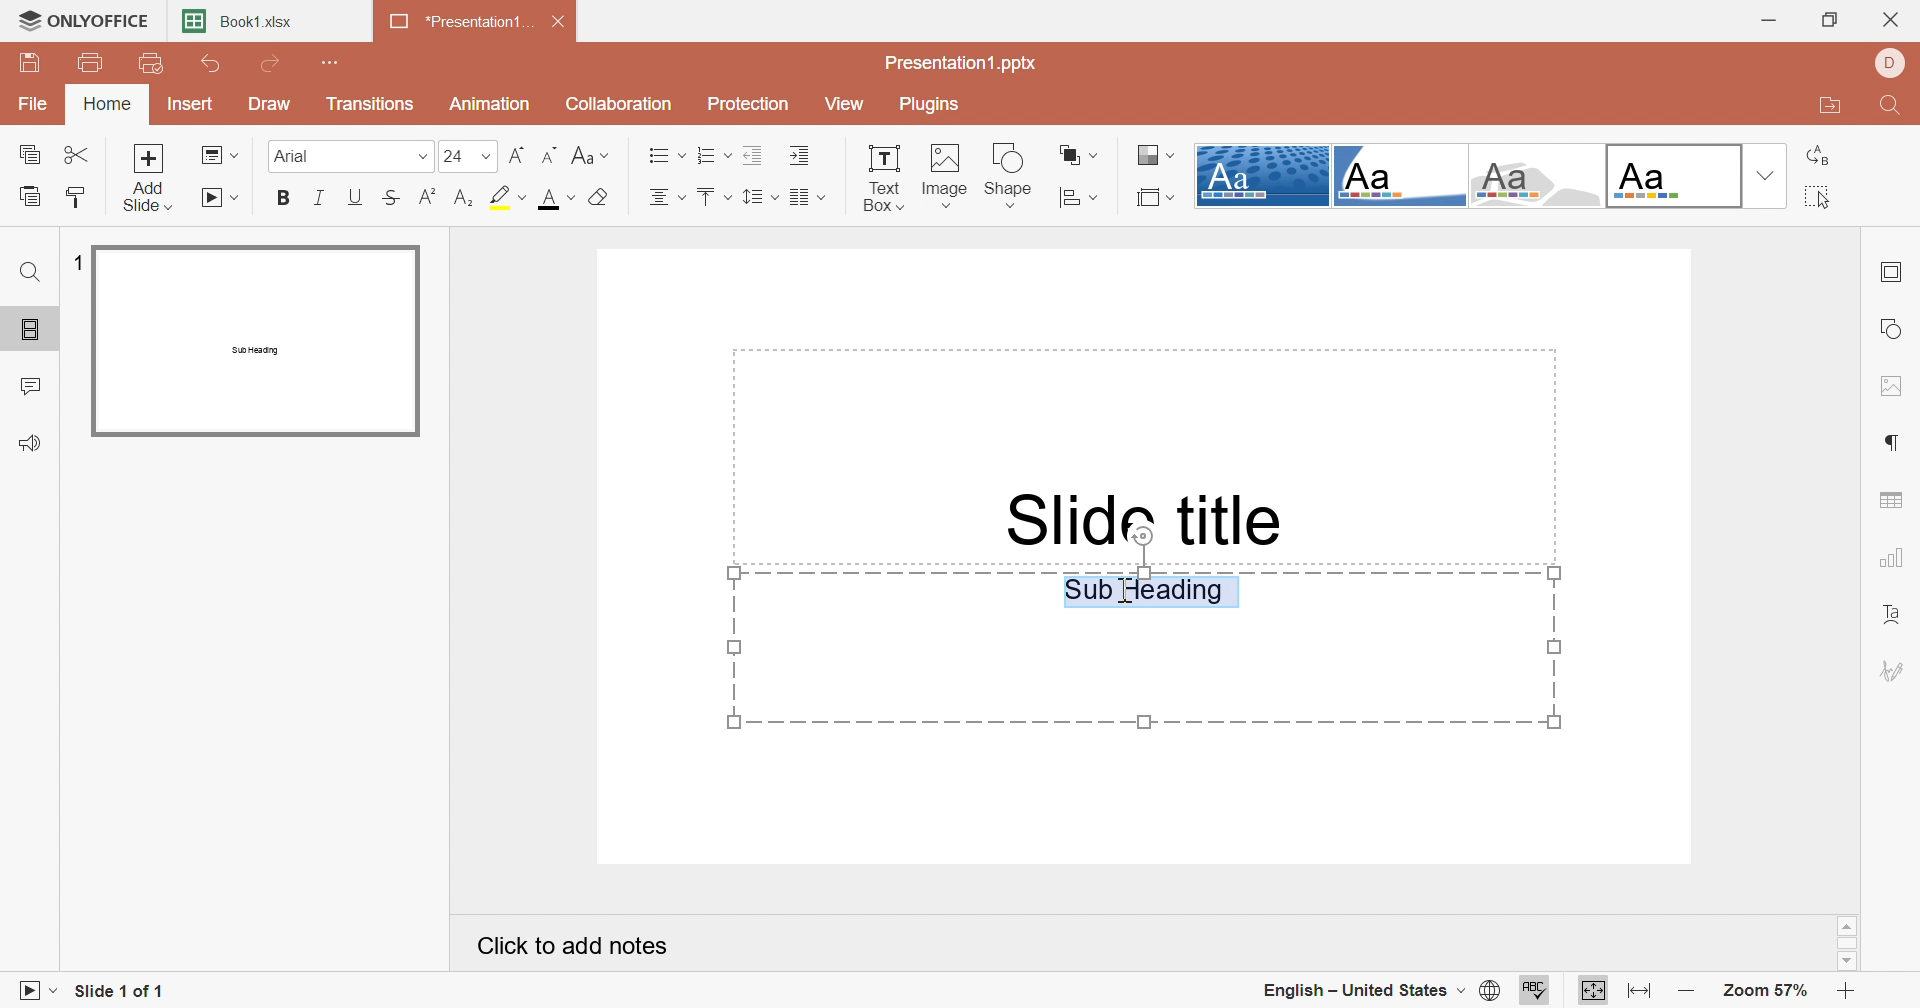 This screenshot has height=1008, width=1920. I want to click on Align center, so click(669, 196).